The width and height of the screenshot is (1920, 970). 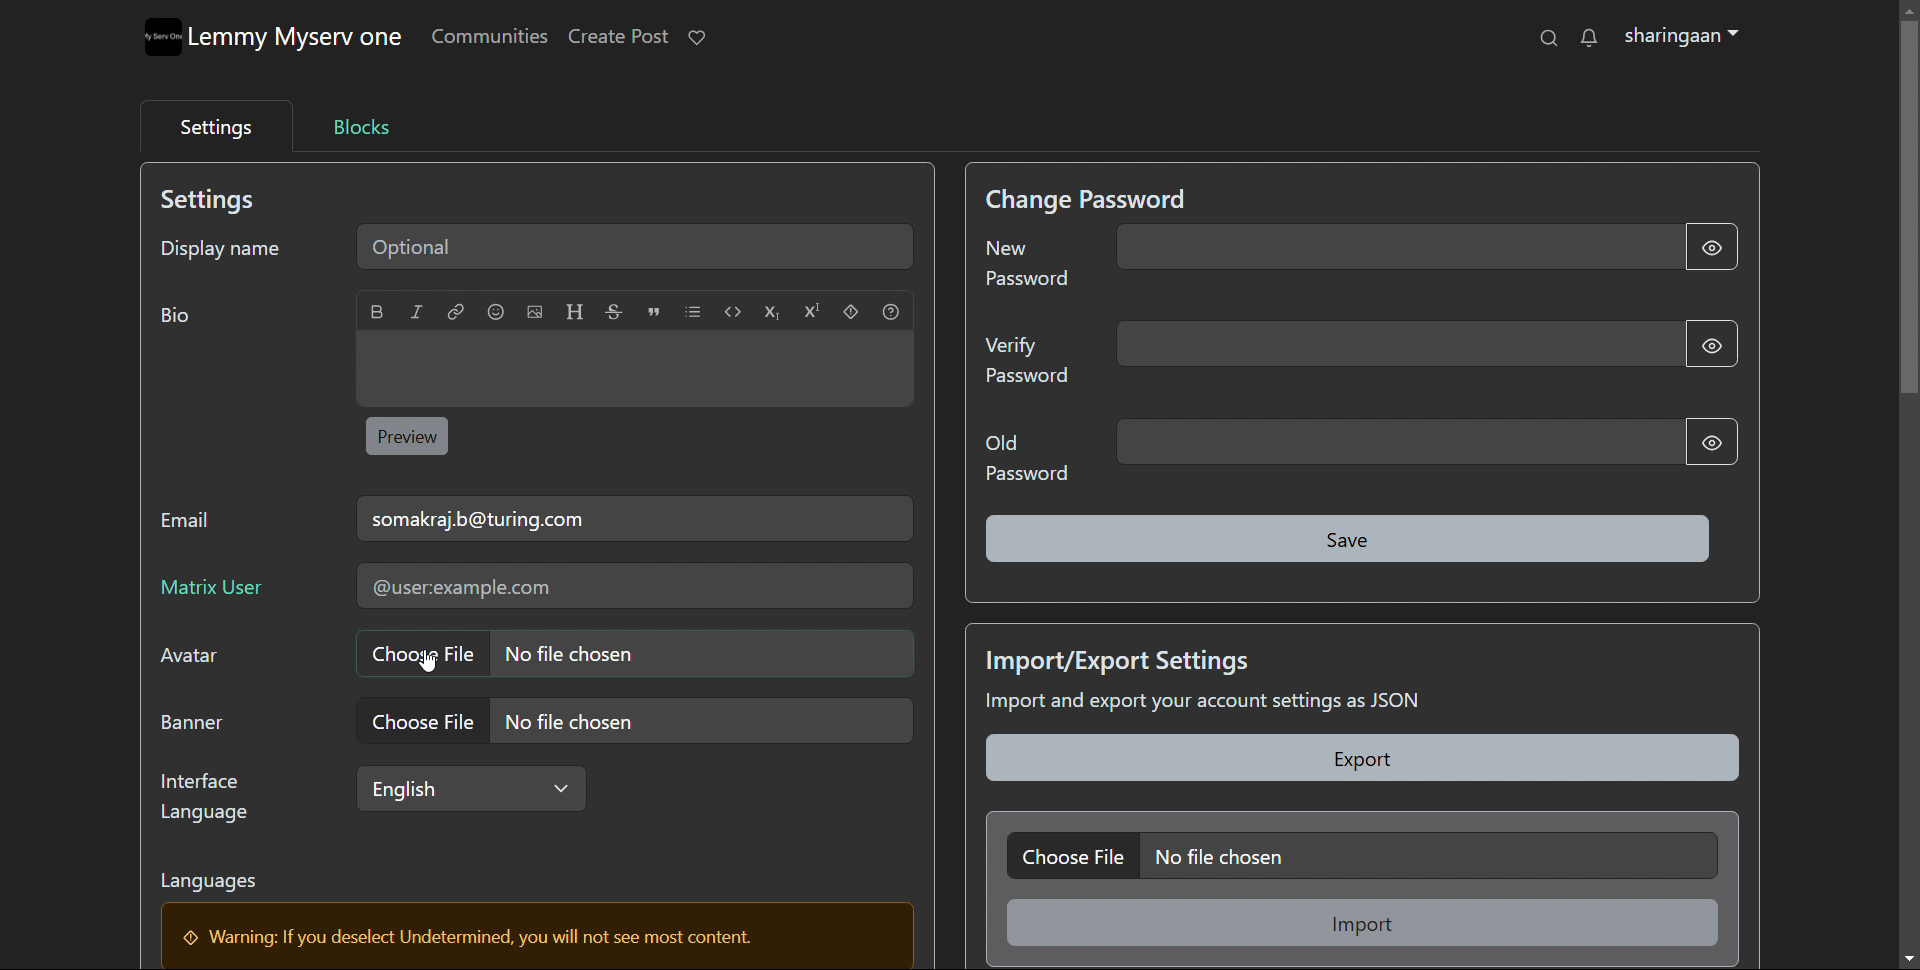 I want to click on spoiler, so click(x=852, y=311).